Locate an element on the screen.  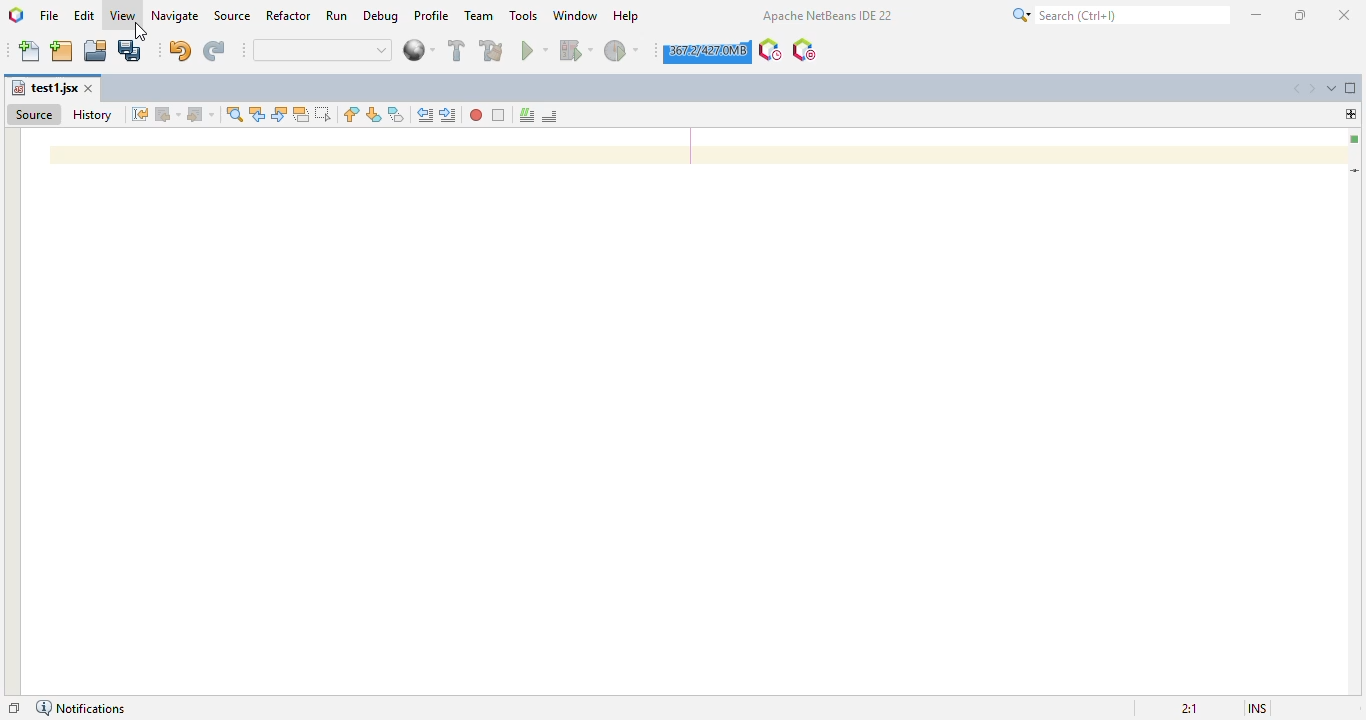
history is located at coordinates (92, 115).